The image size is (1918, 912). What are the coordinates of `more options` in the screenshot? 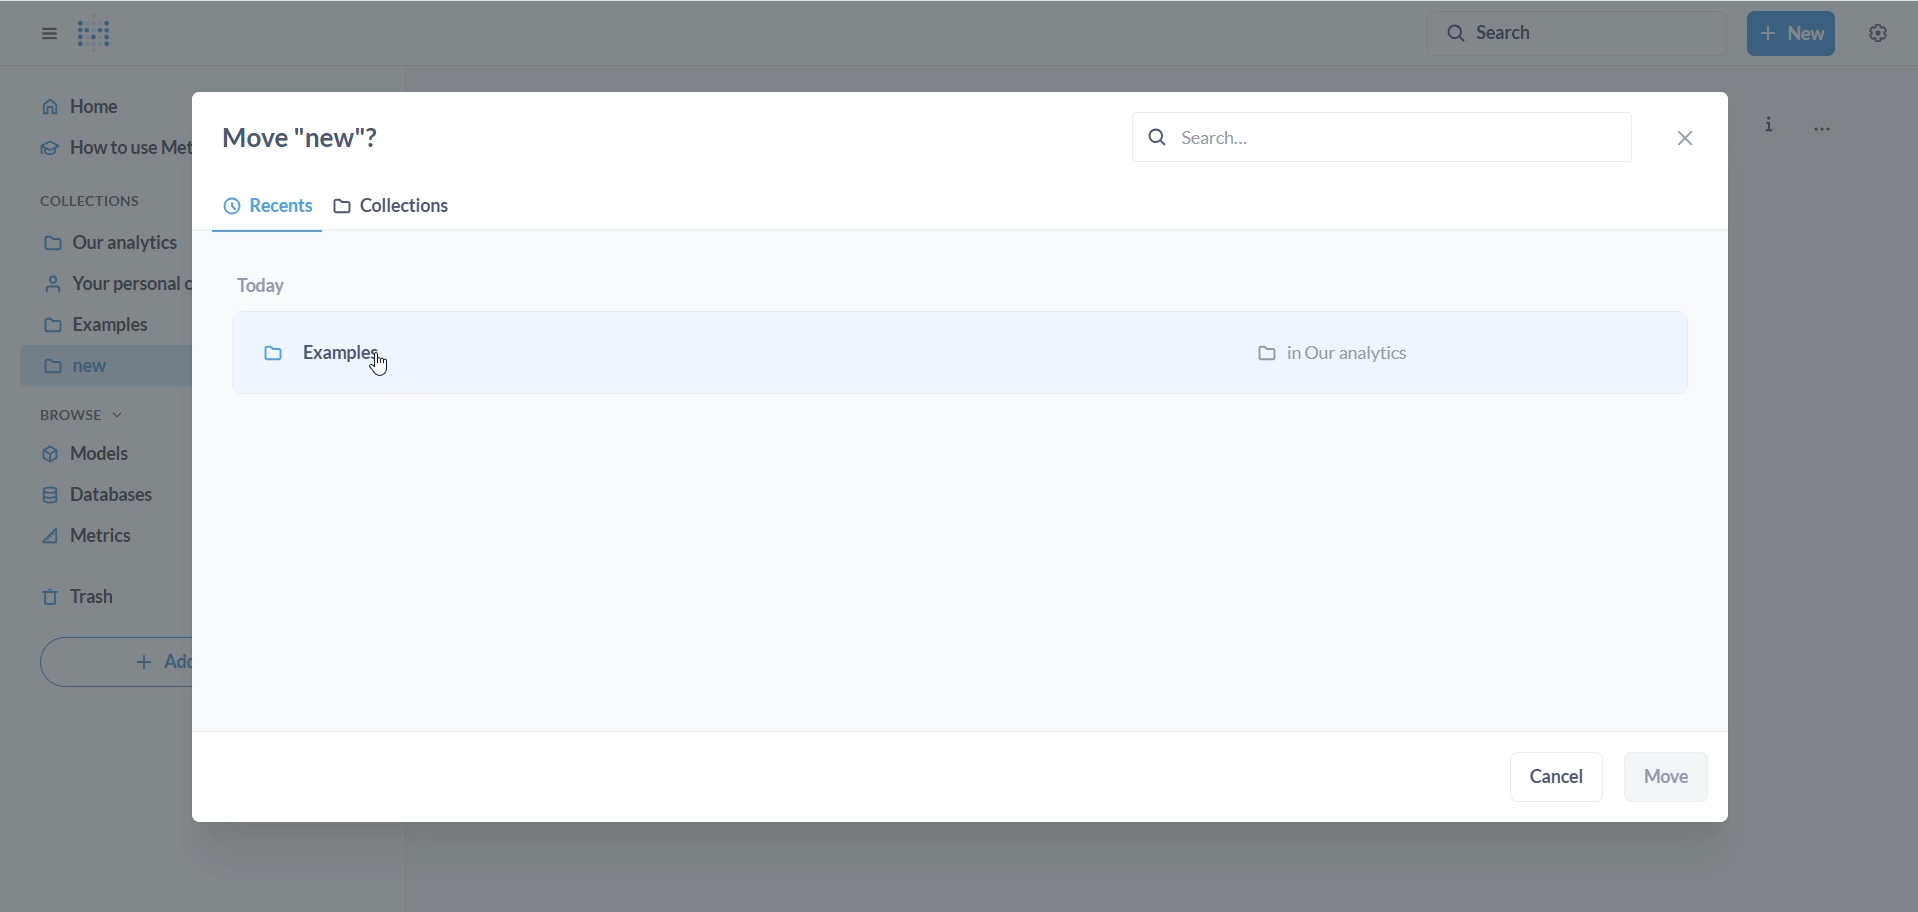 It's located at (1832, 130).